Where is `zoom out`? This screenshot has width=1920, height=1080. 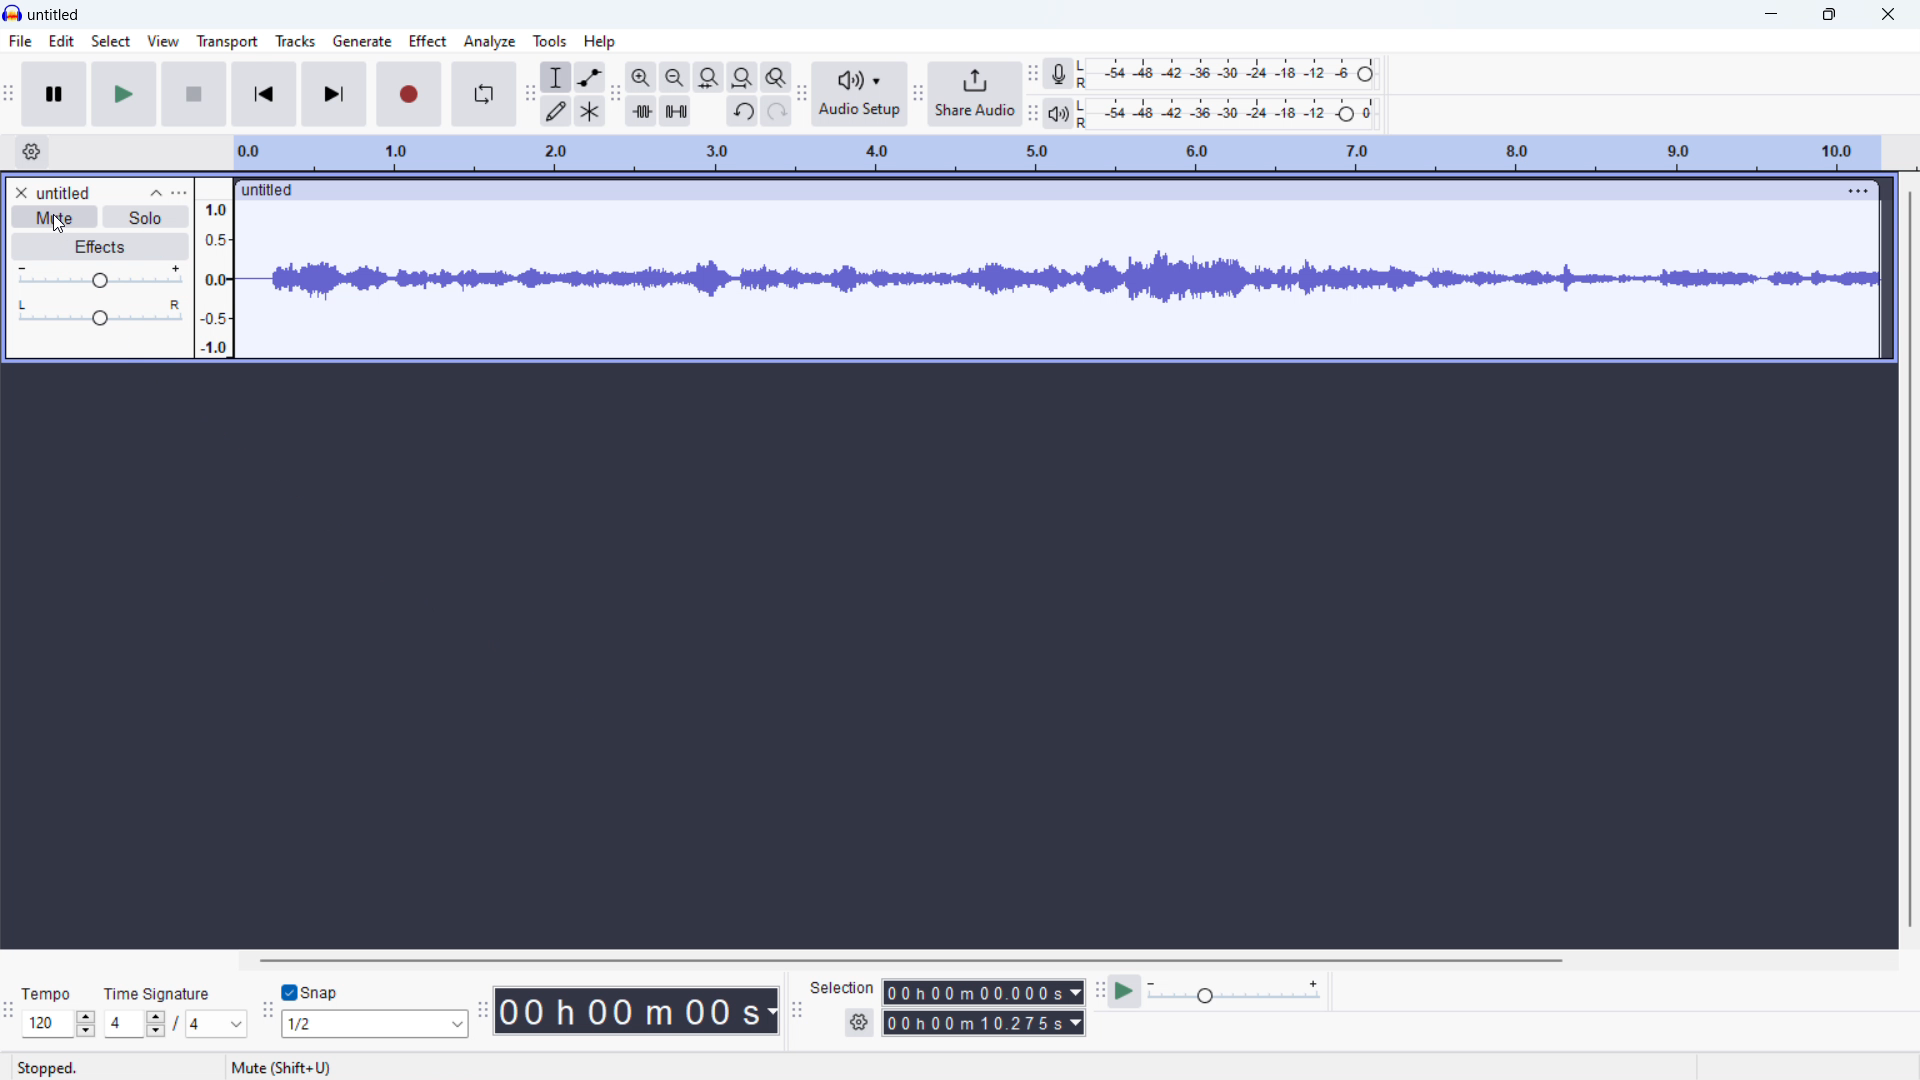 zoom out is located at coordinates (675, 77).